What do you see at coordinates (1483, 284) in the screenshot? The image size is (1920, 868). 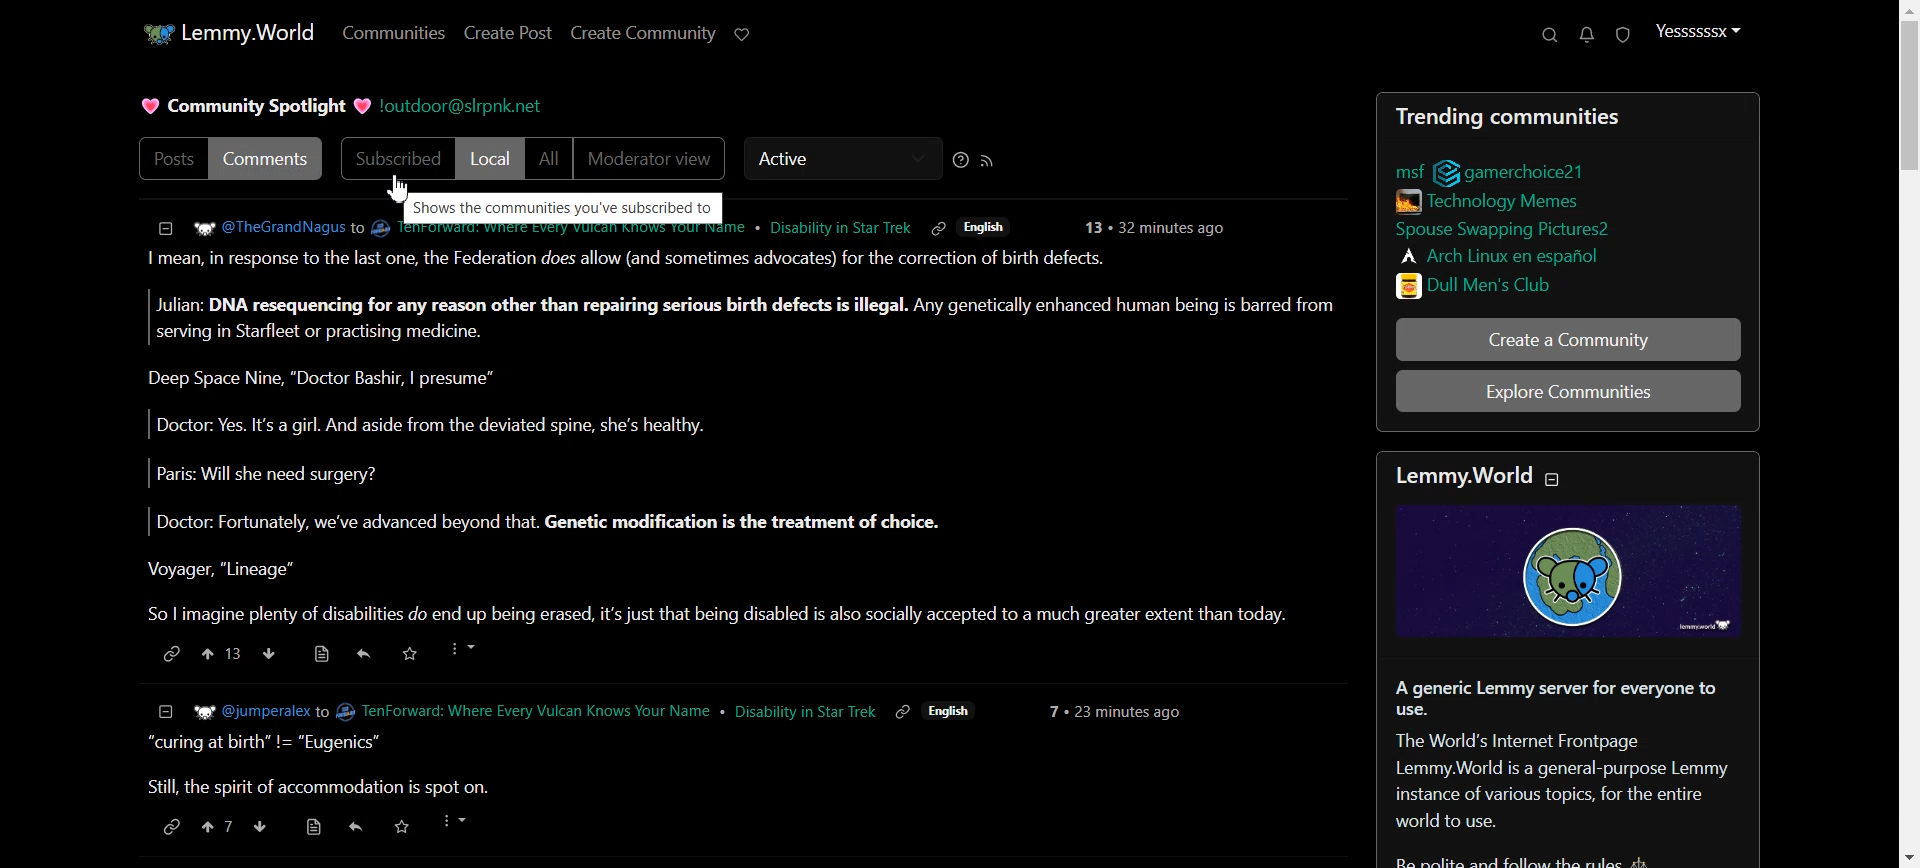 I see `LInks` at bounding box center [1483, 284].